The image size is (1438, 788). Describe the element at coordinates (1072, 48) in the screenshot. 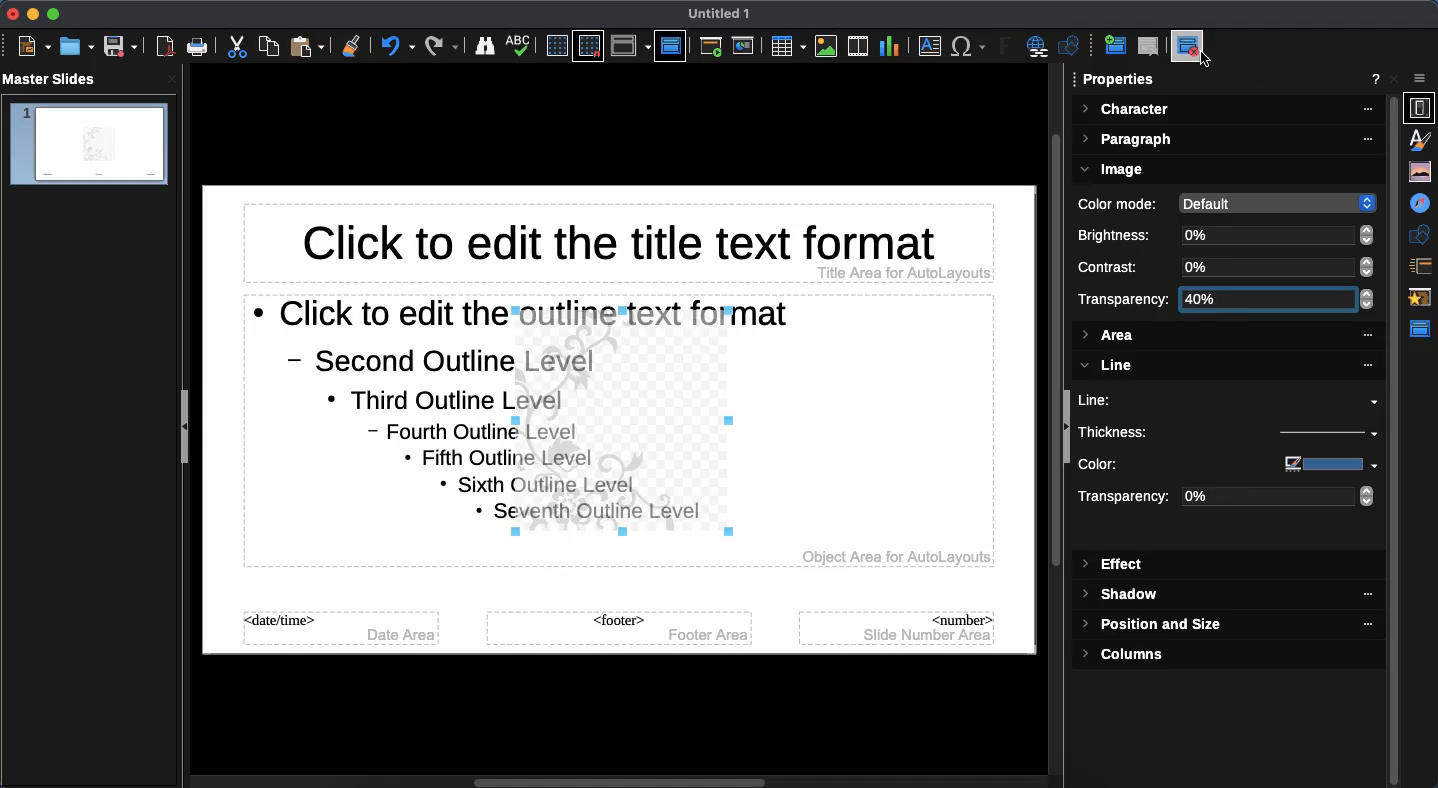

I see `Shapes` at that location.